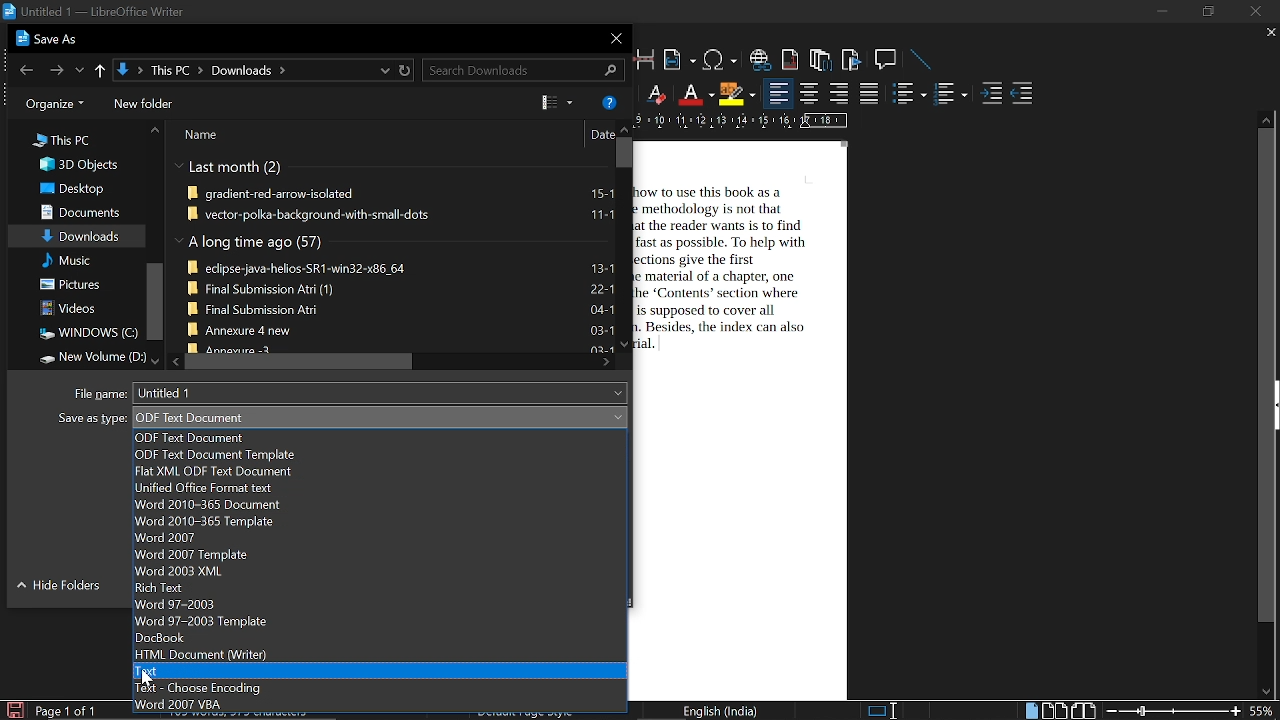 The image size is (1280, 720). Describe the element at coordinates (554, 102) in the screenshot. I see `preview pane` at that location.